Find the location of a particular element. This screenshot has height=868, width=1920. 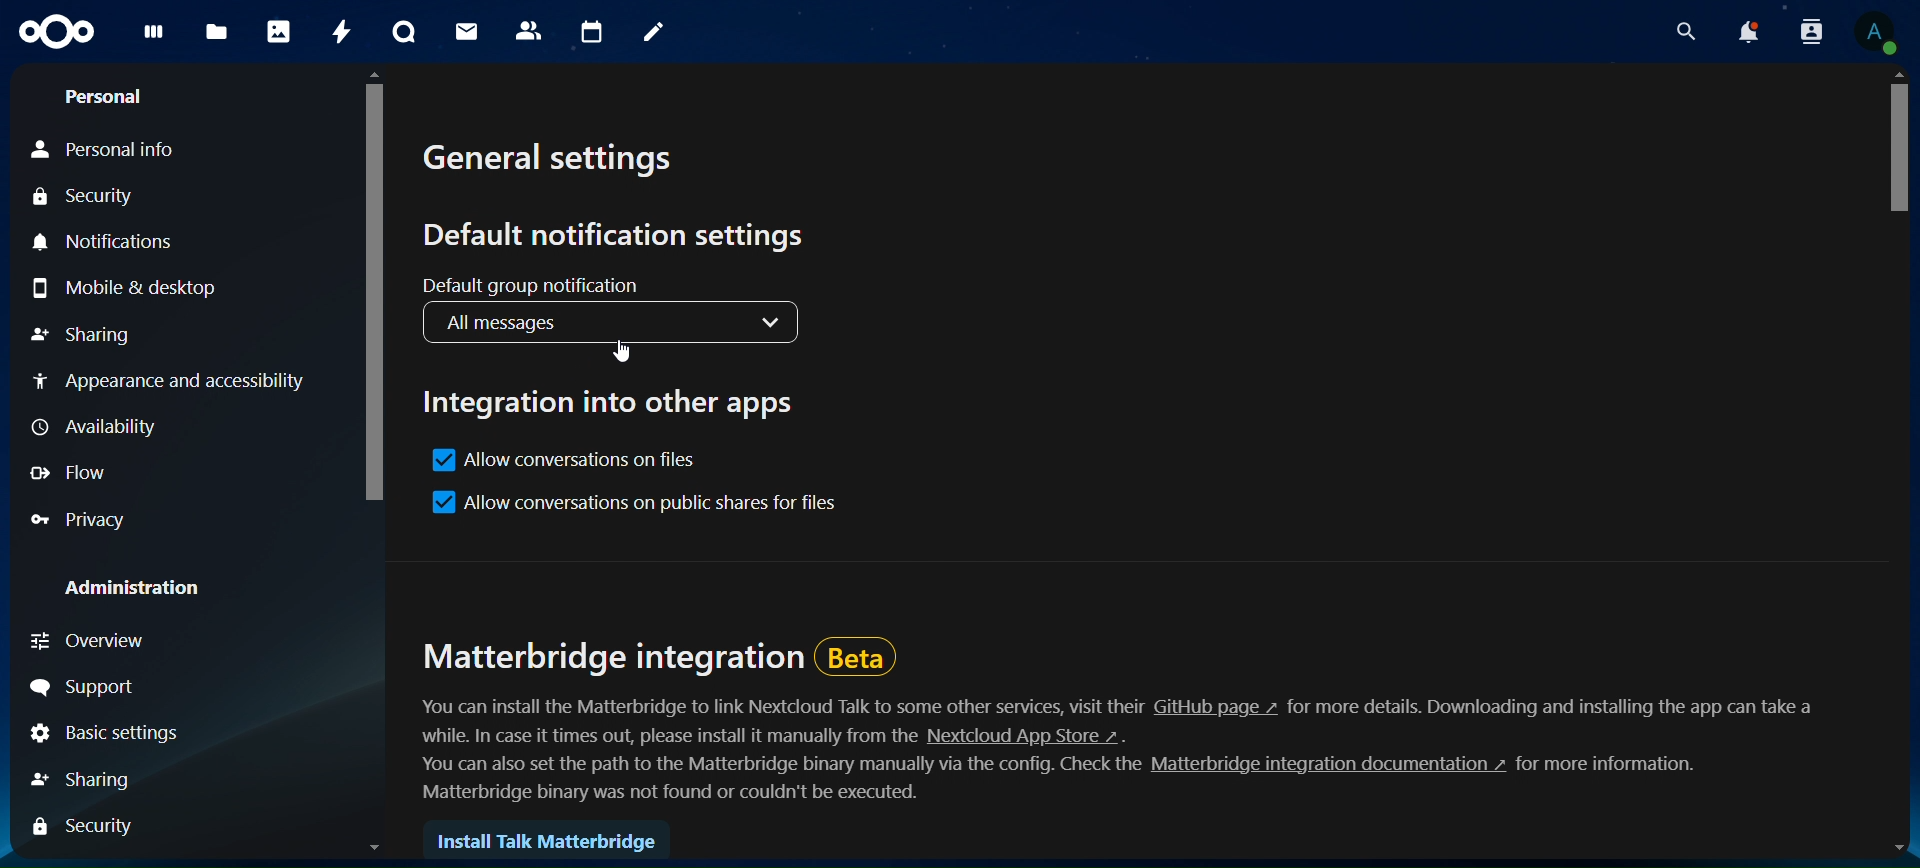

availability is located at coordinates (94, 429).